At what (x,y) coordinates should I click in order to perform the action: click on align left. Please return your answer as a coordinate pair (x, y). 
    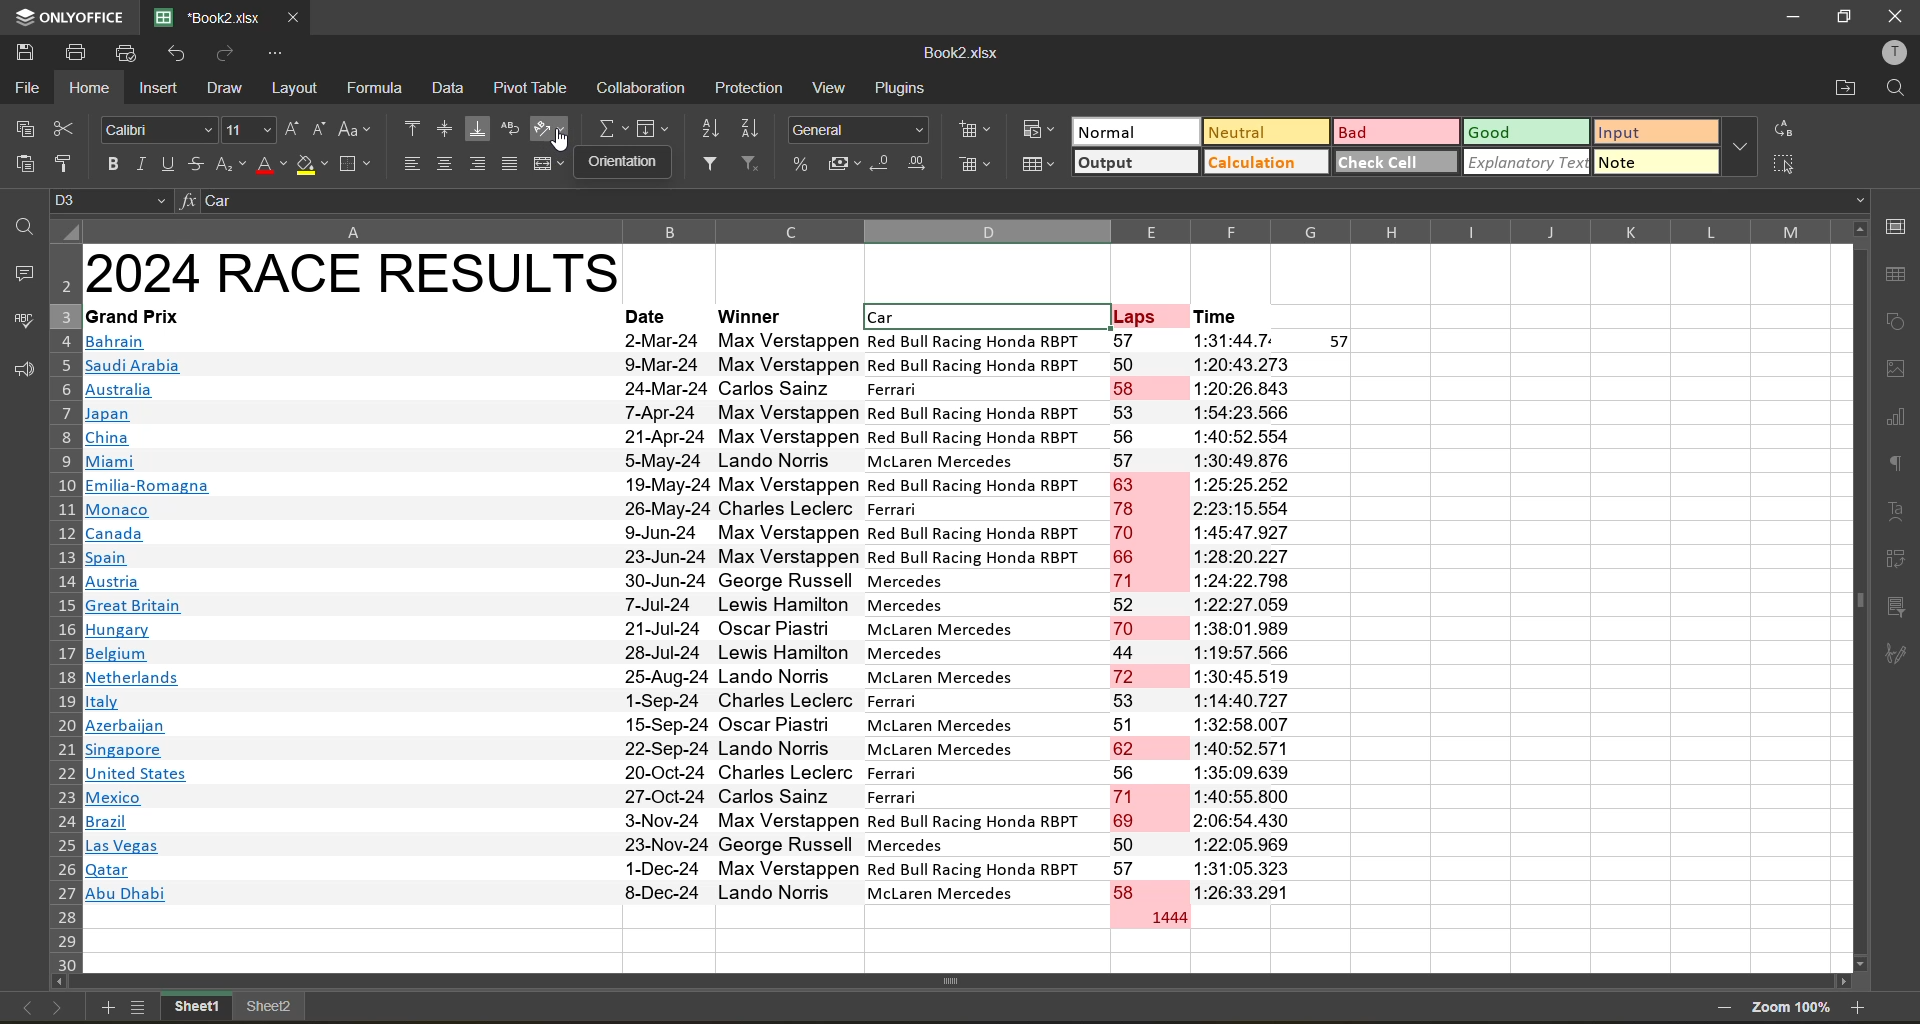
    Looking at the image, I should click on (412, 163).